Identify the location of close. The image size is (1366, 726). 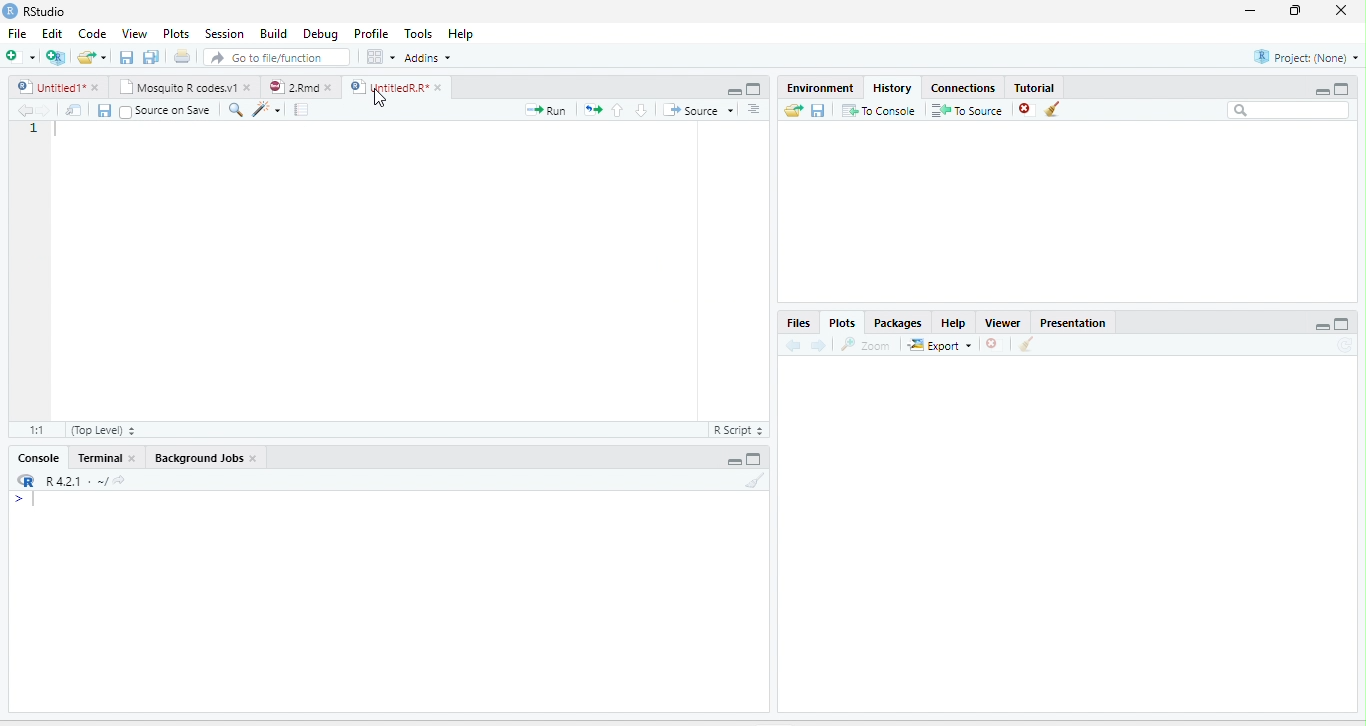
(329, 87).